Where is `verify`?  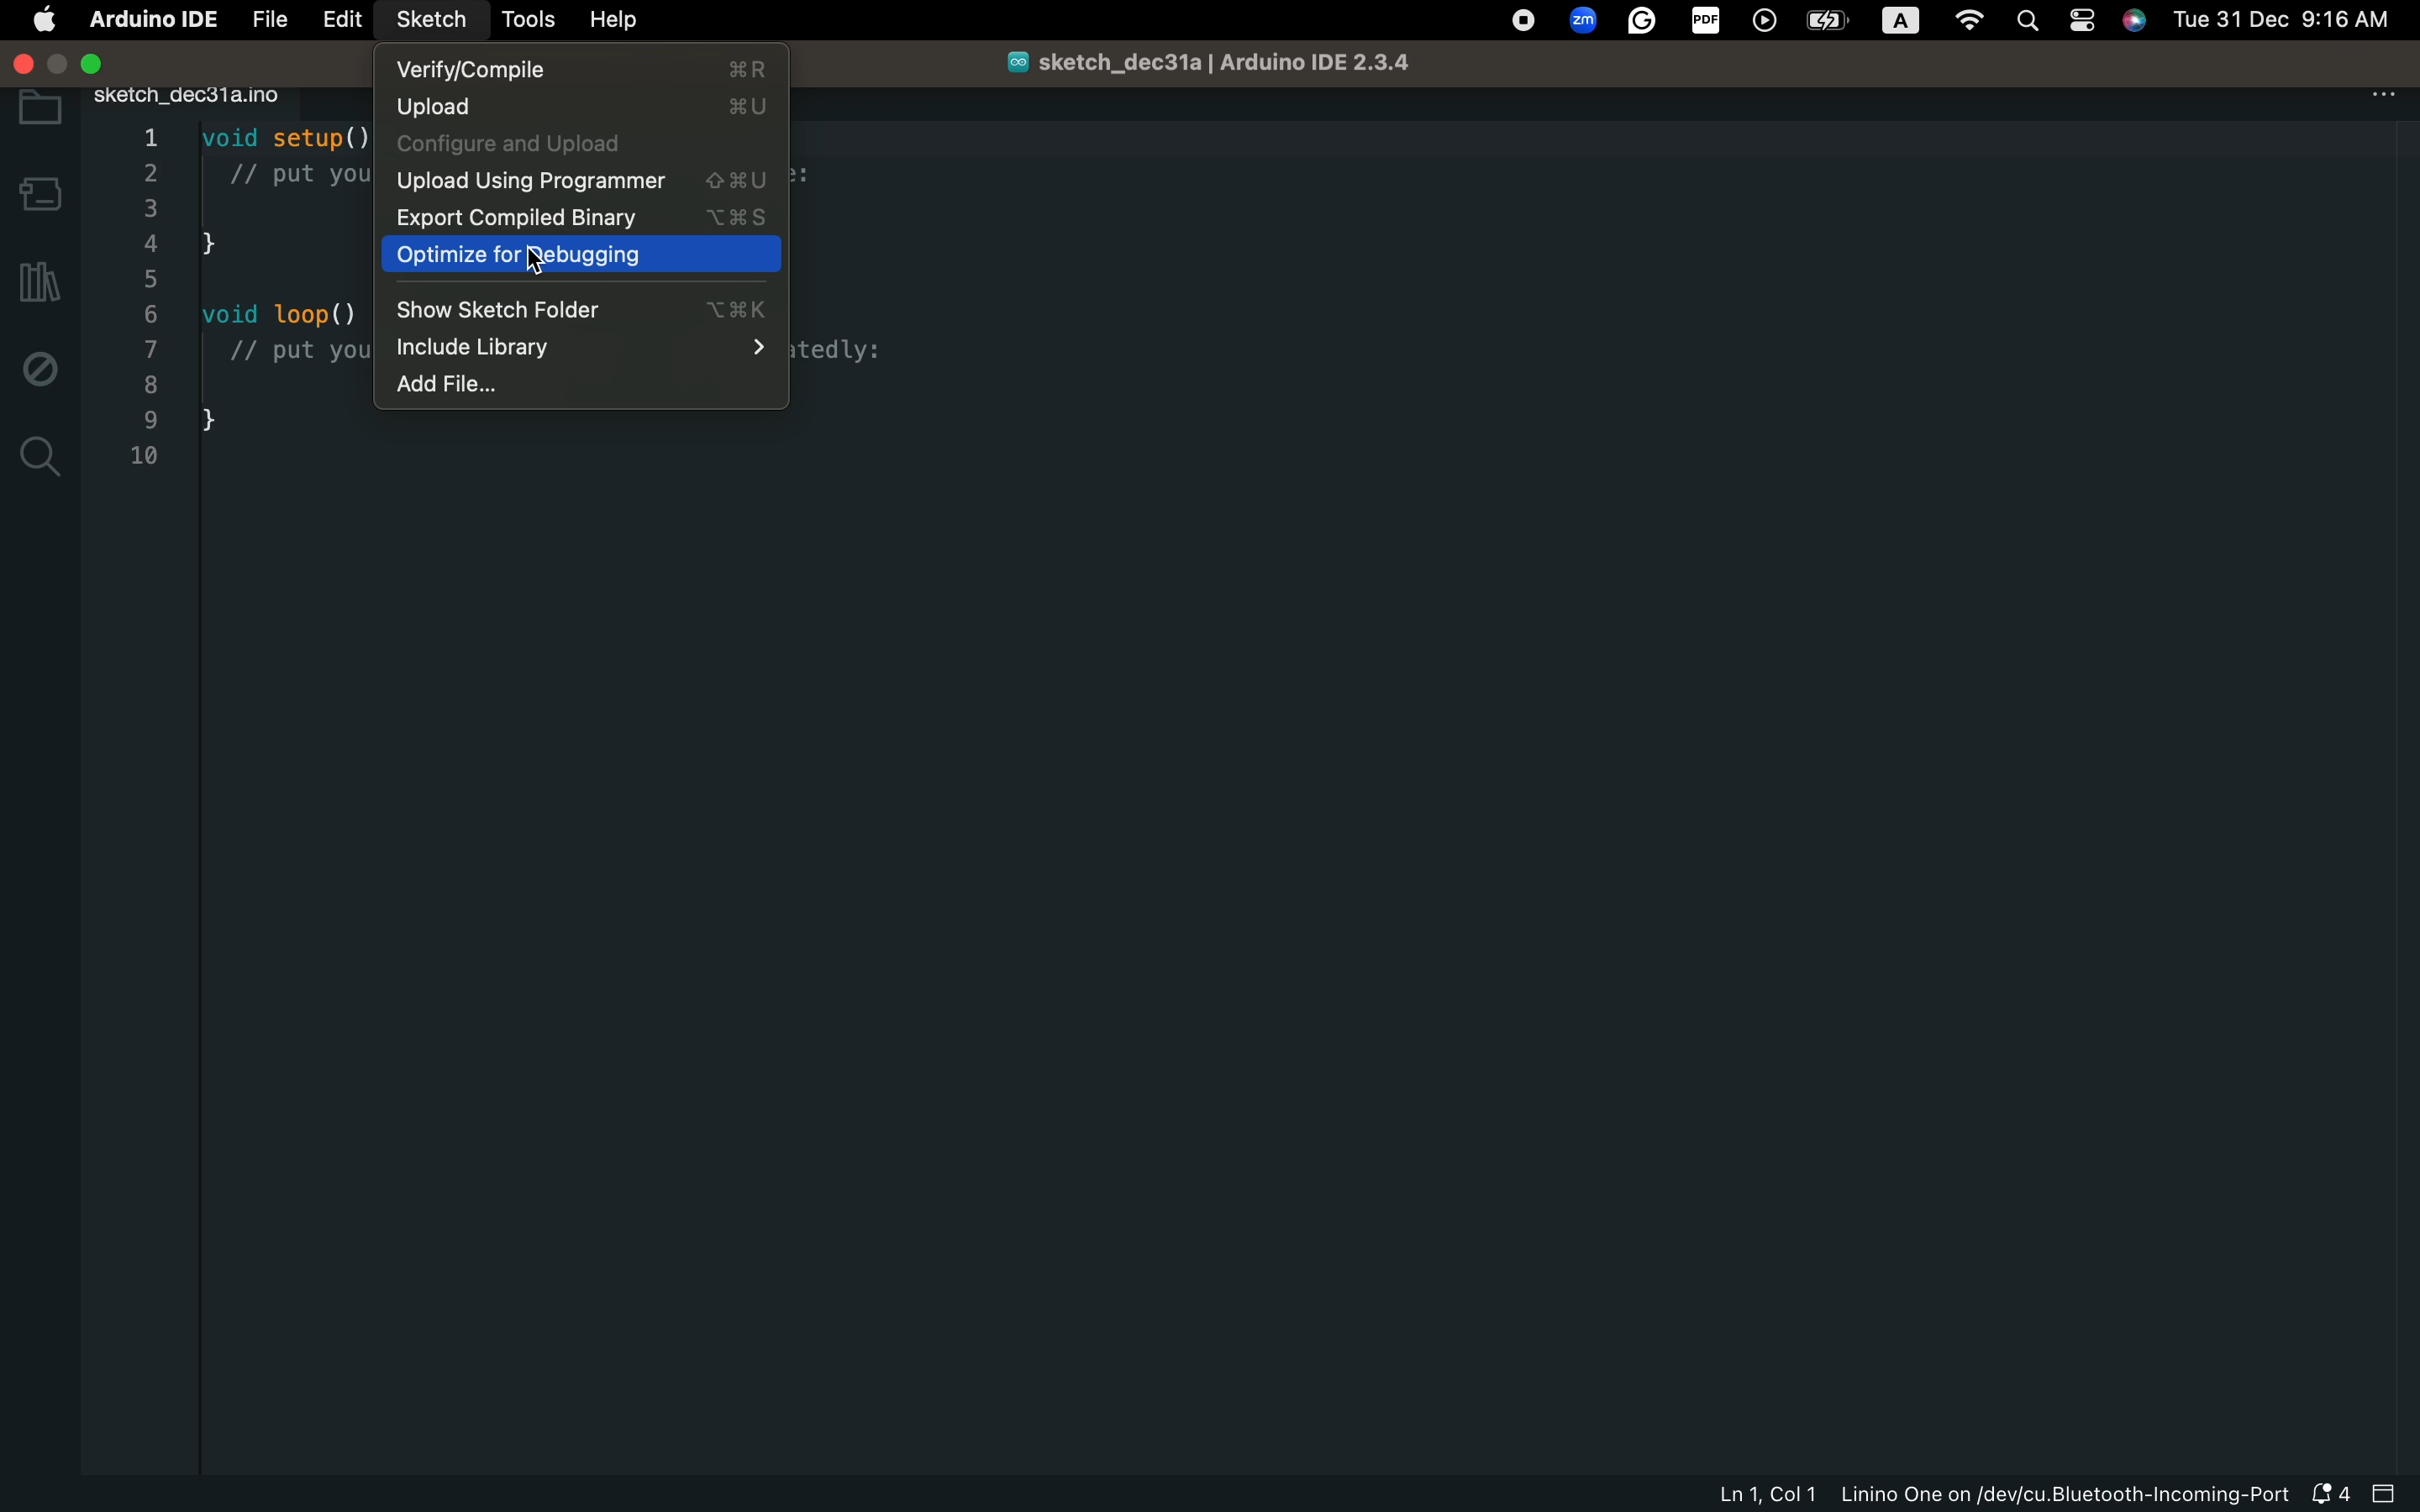 verify is located at coordinates (582, 70).